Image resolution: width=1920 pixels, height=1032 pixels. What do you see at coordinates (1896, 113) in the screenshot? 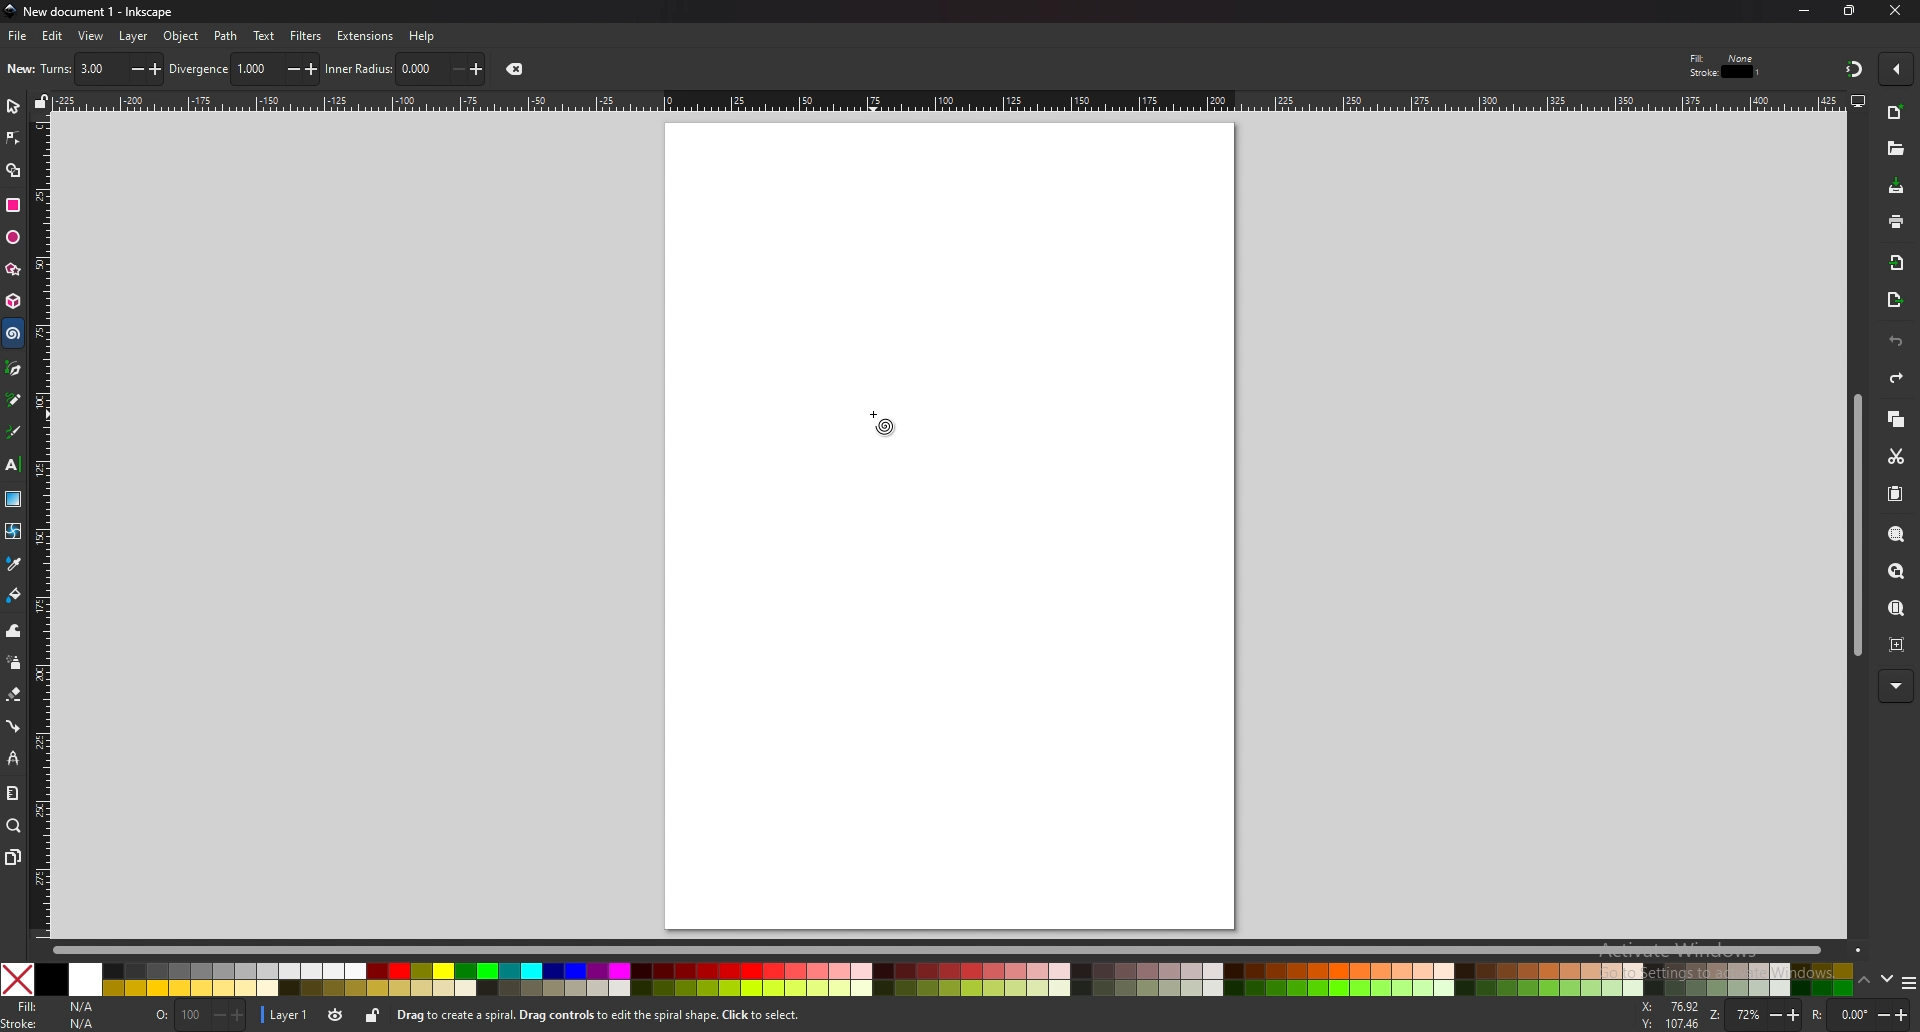
I see `new` at bounding box center [1896, 113].